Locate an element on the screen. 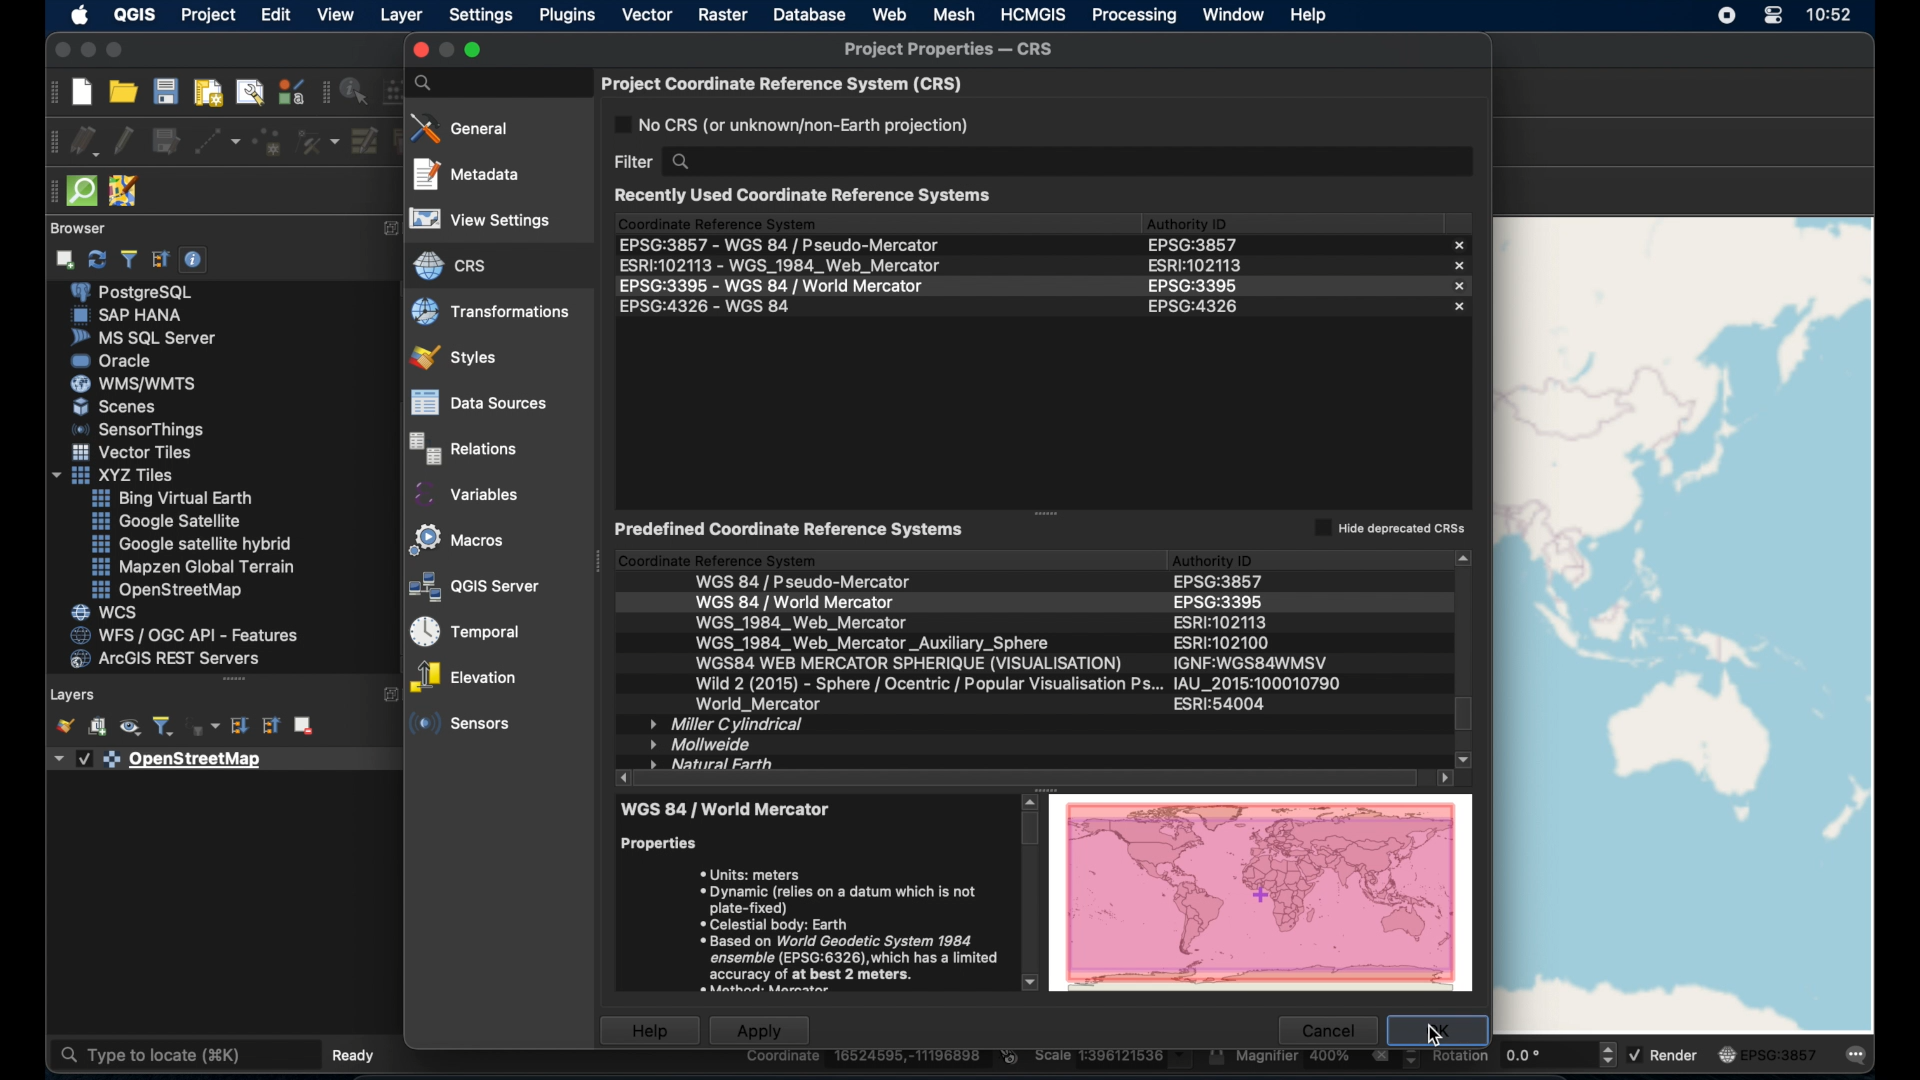 This screenshot has height=1080, width=1920. wgs  84/. world mercator is located at coordinates (790, 603).